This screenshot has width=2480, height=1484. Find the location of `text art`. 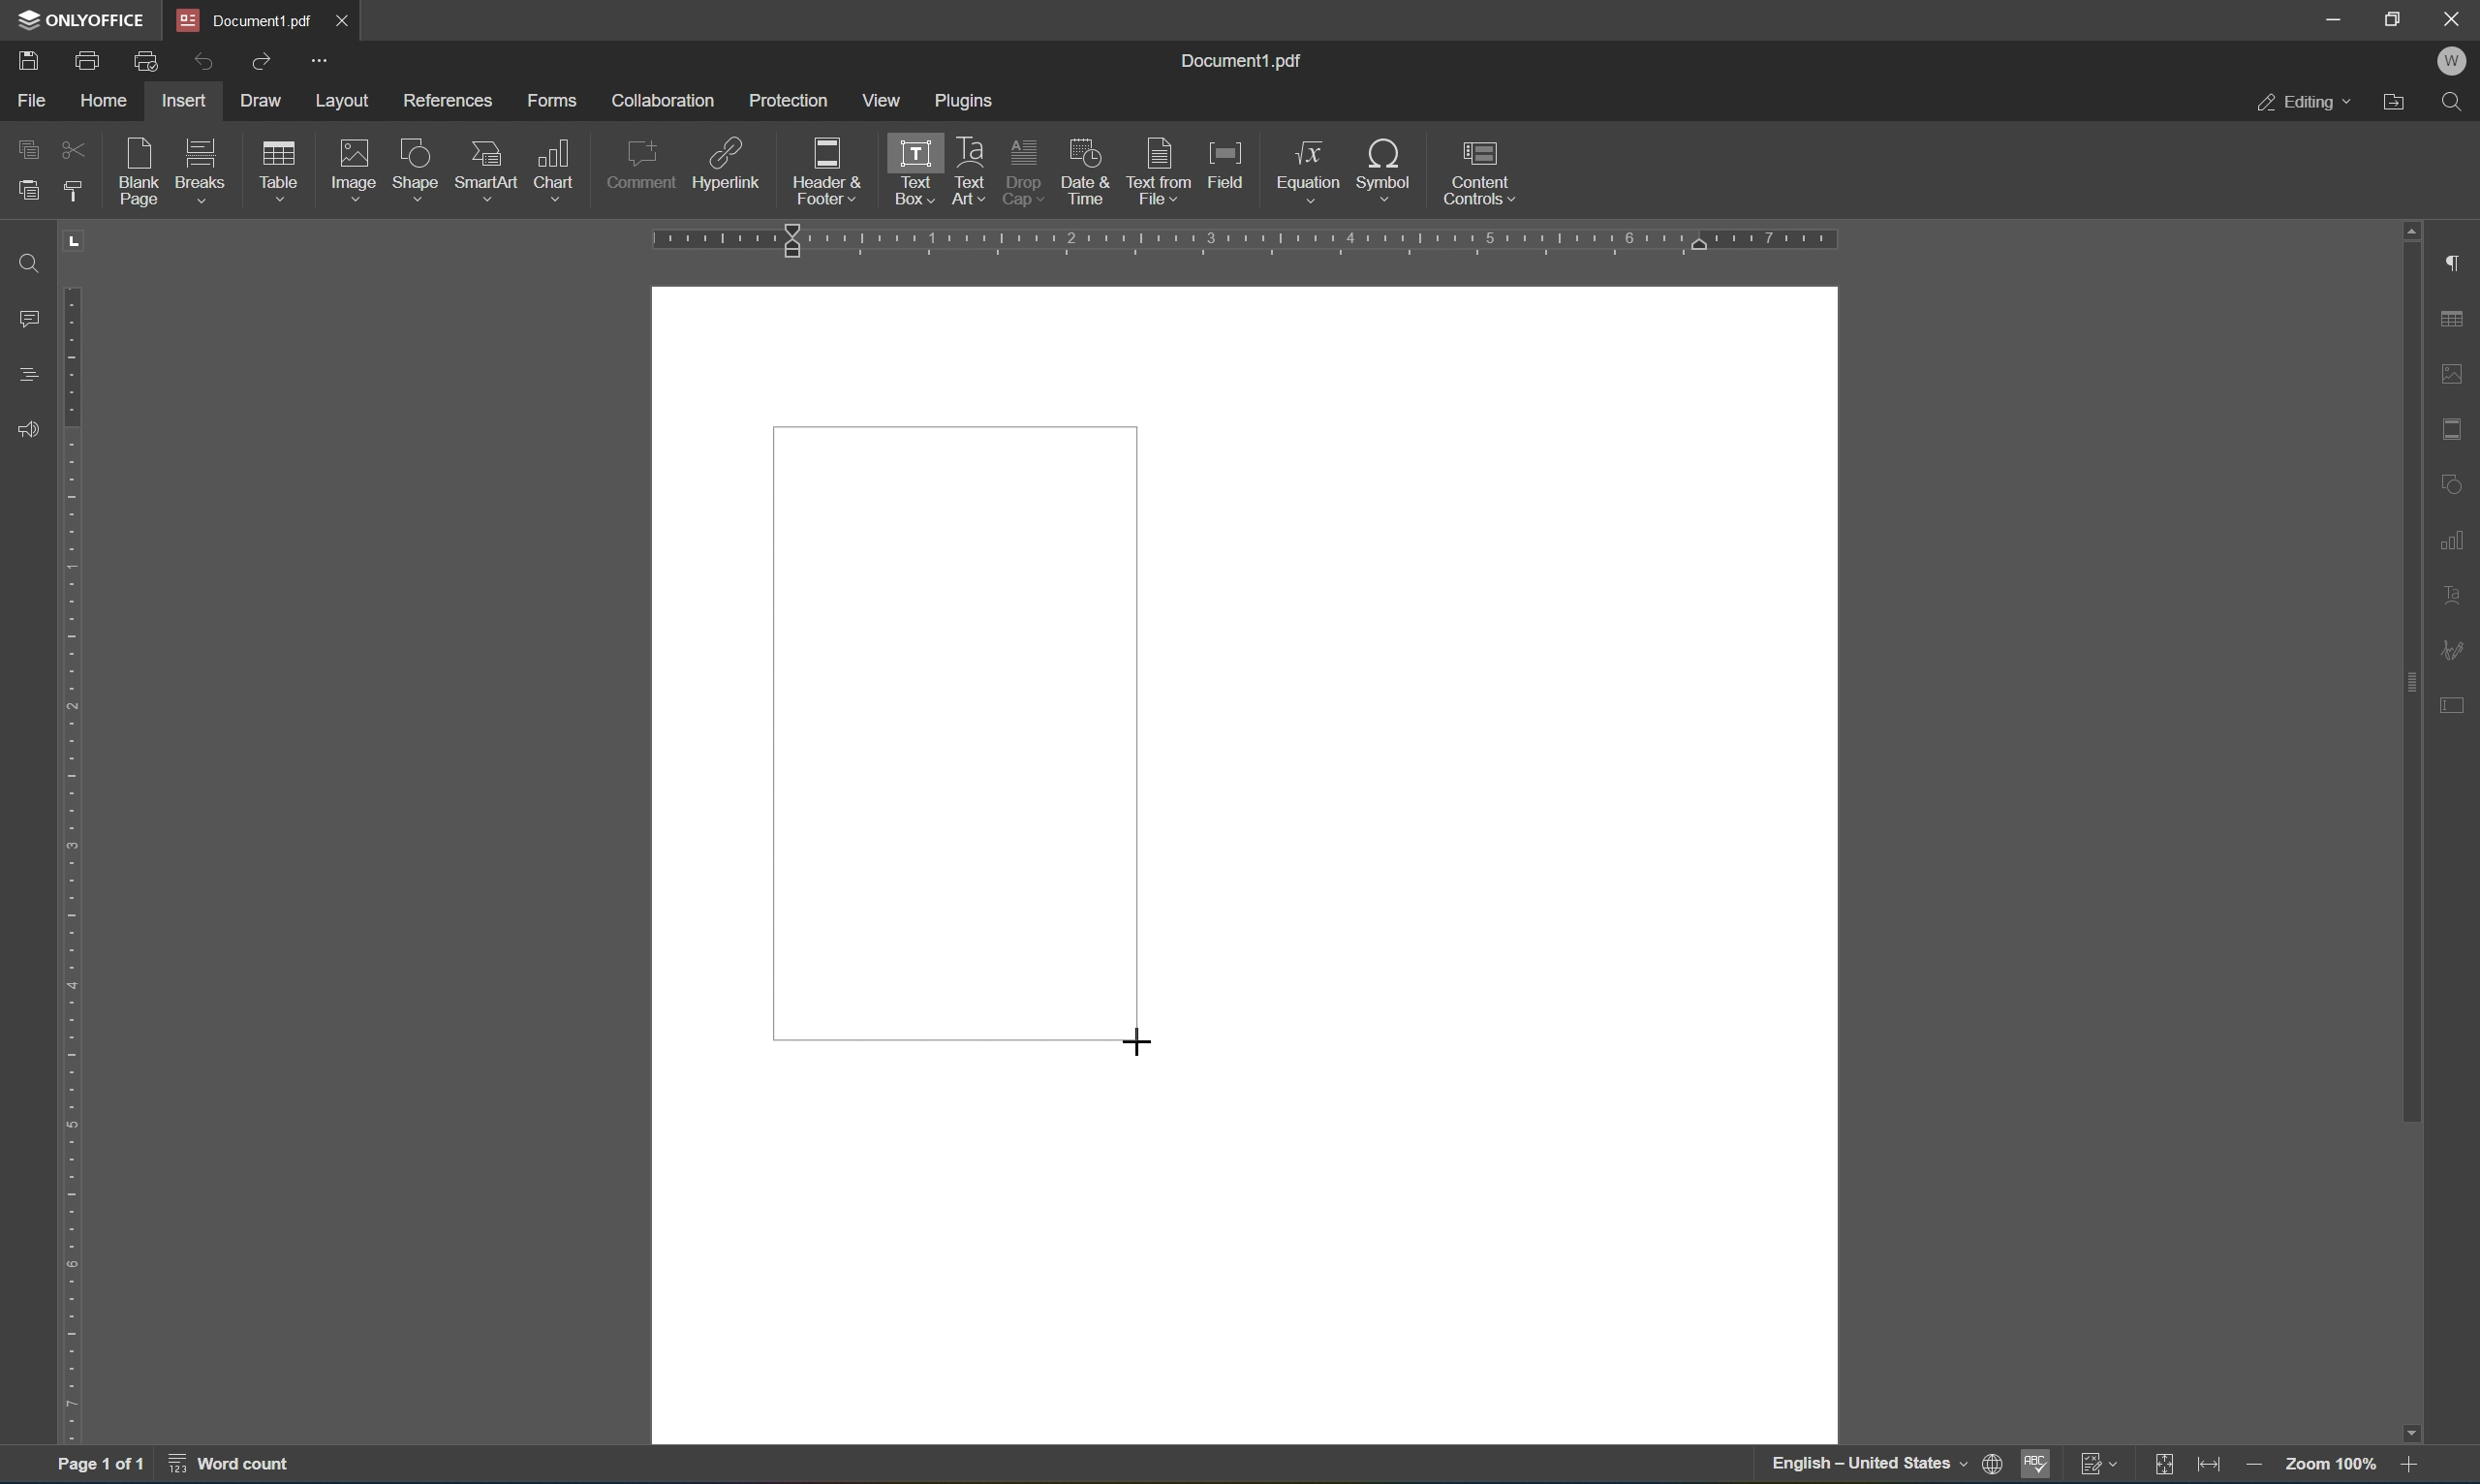

text art is located at coordinates (970, 167).